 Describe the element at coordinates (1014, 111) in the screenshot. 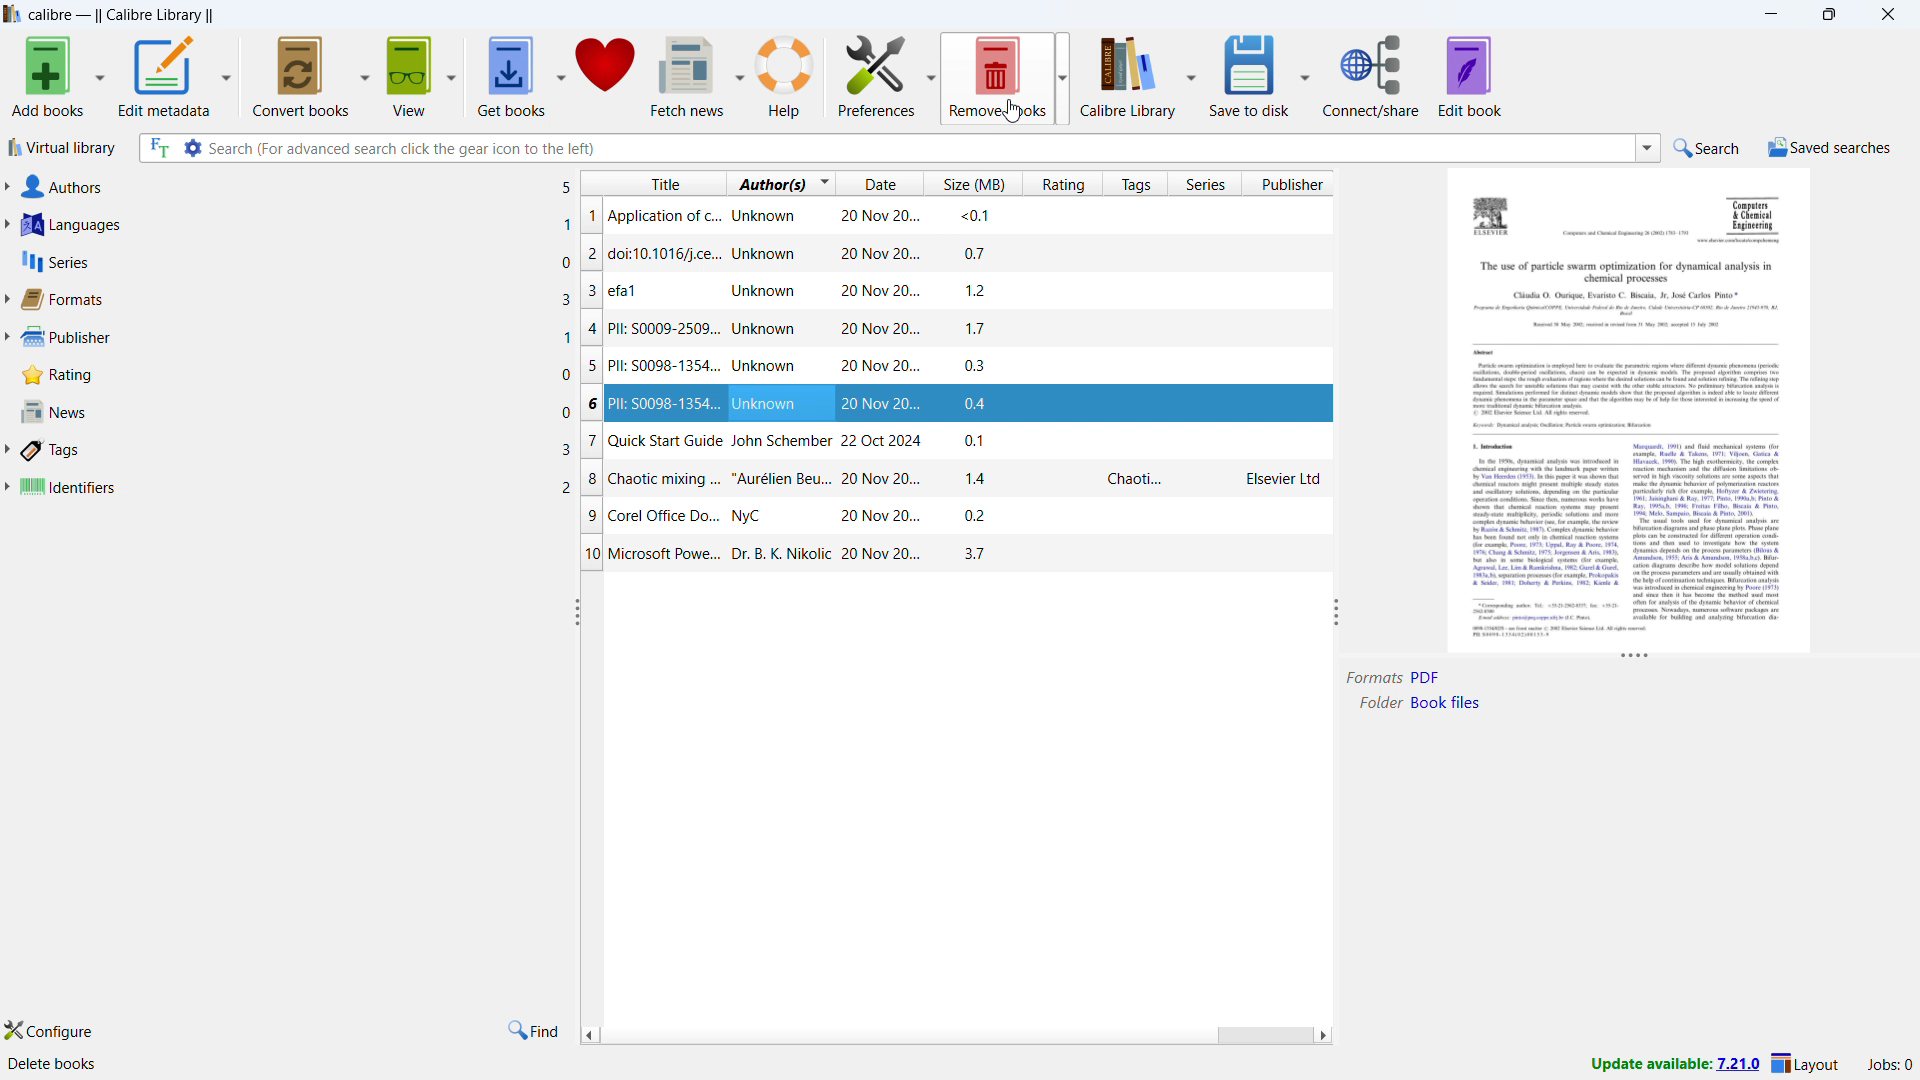

I see `cursor` at that location.